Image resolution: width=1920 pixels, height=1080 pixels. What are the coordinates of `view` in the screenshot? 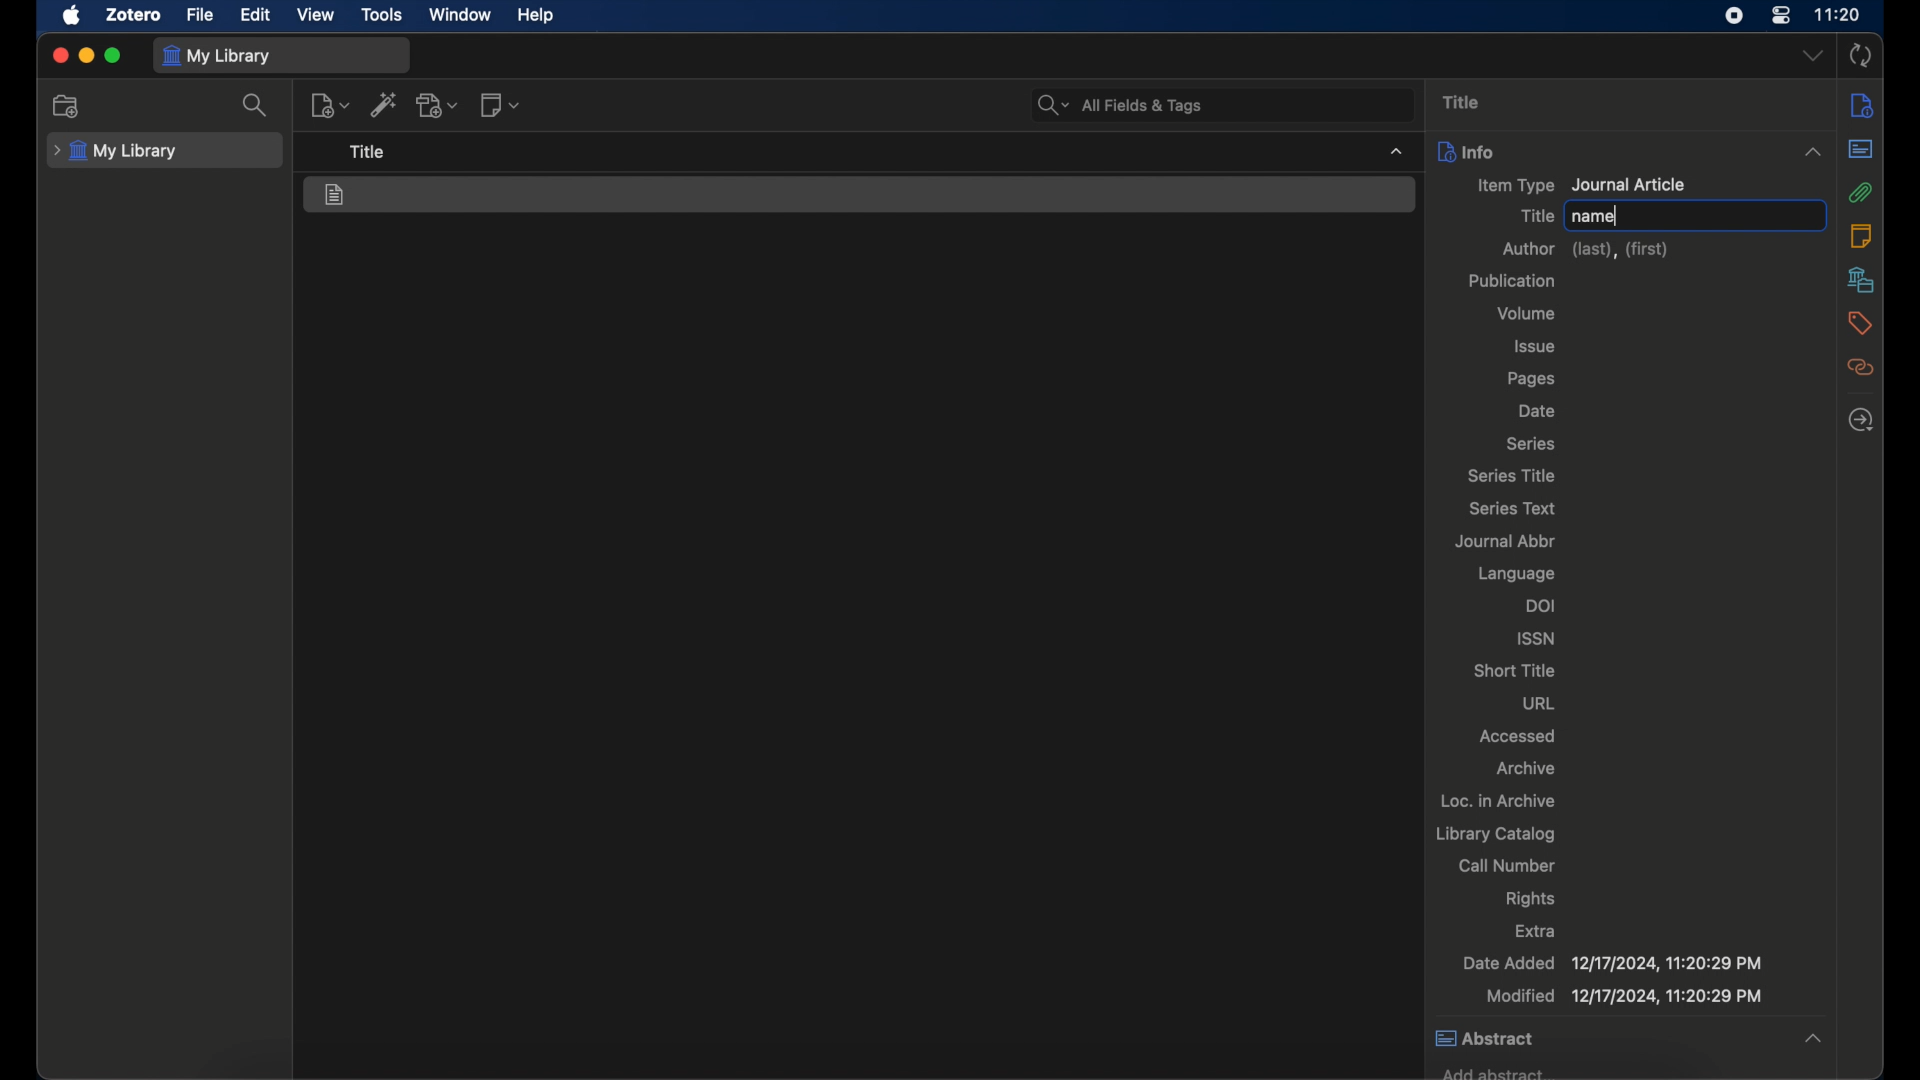 It's located at (317, 15).